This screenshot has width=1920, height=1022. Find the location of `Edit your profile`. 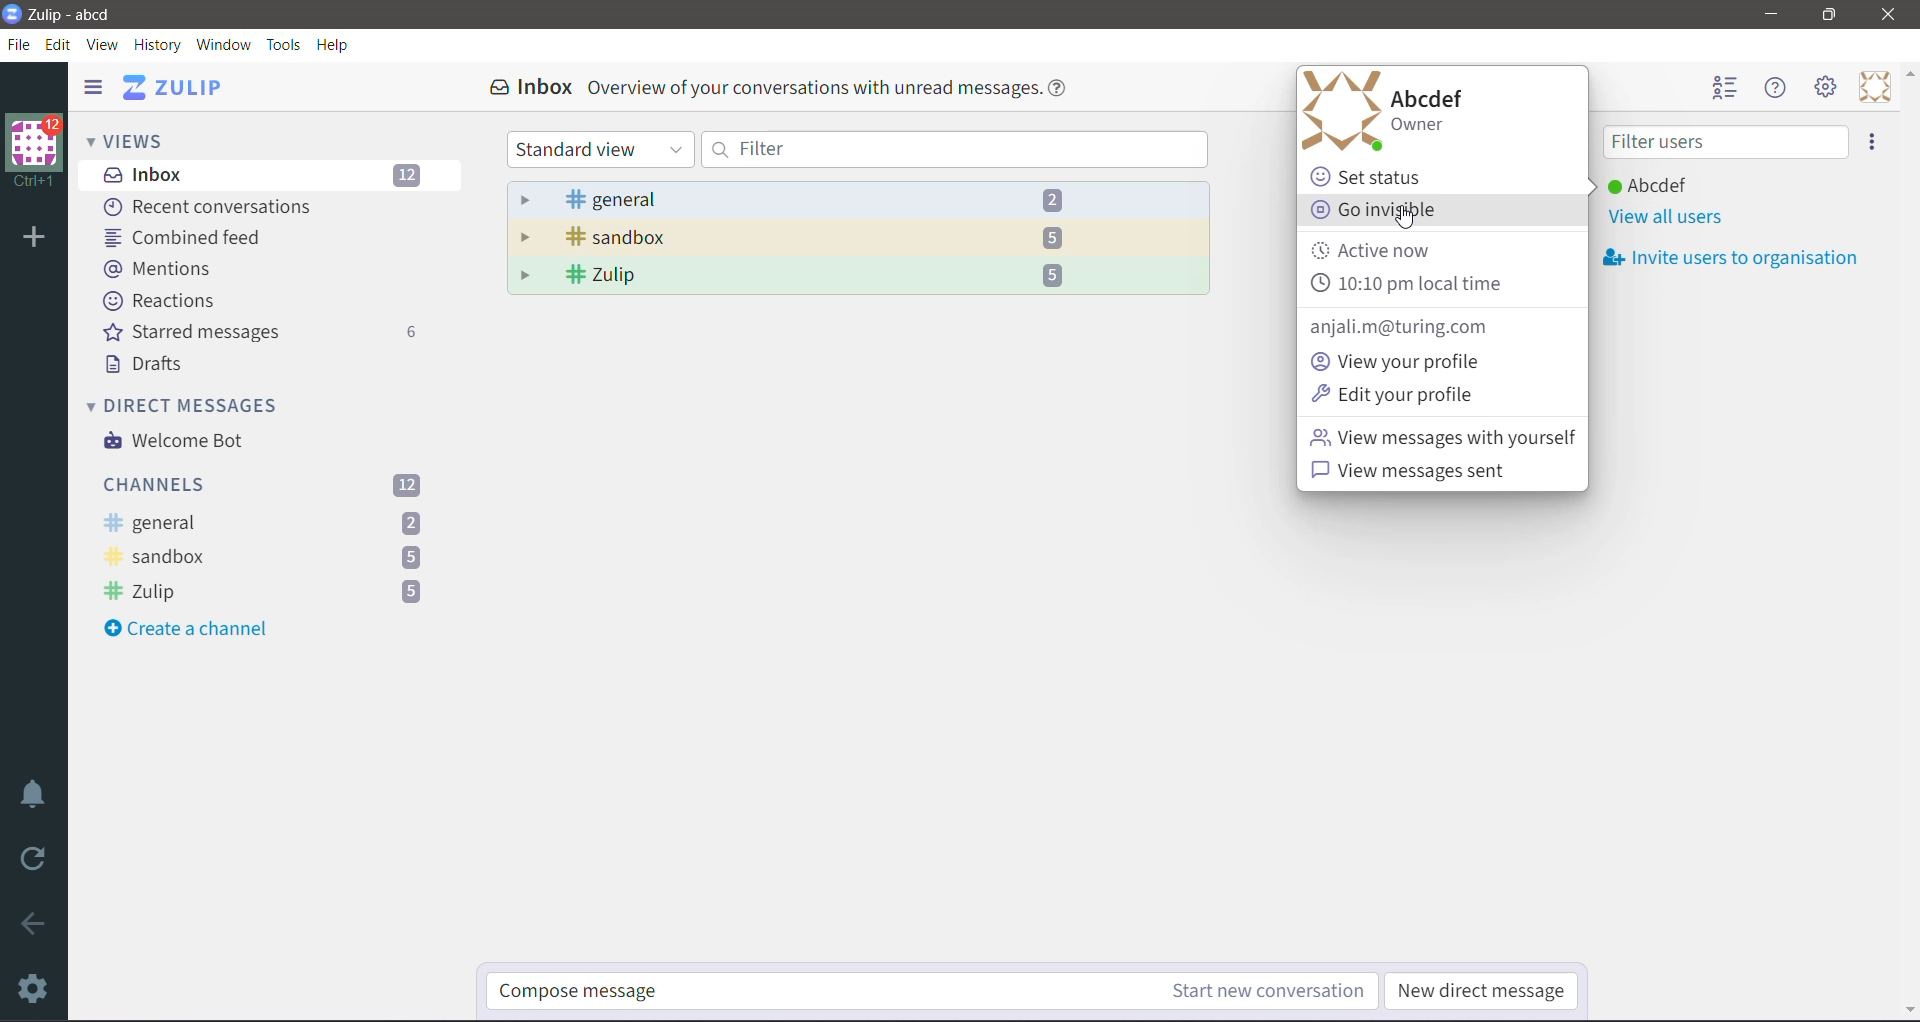

Edit your profile is located at coordinates (1412, 395).